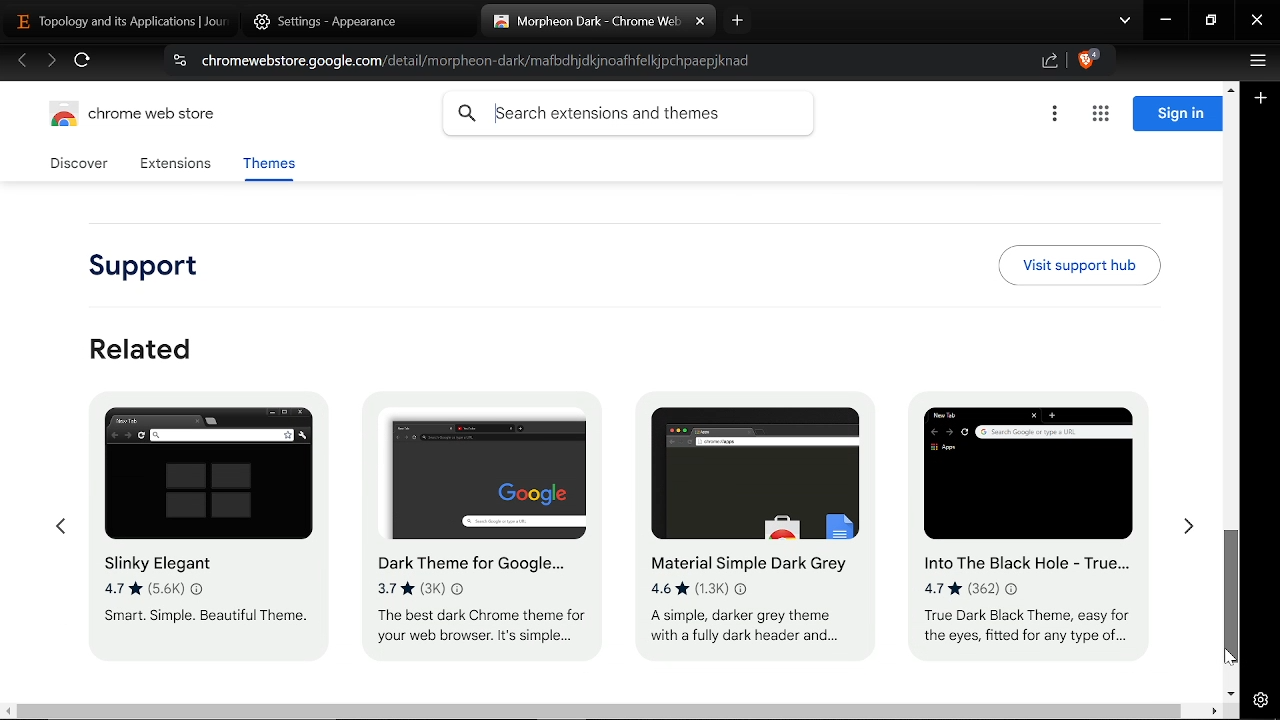 The width and height of the screenshot is (1280, 720). Describe the element at coordinates (1088, 62) in the screenshot. I see `Brave shield` at that location.